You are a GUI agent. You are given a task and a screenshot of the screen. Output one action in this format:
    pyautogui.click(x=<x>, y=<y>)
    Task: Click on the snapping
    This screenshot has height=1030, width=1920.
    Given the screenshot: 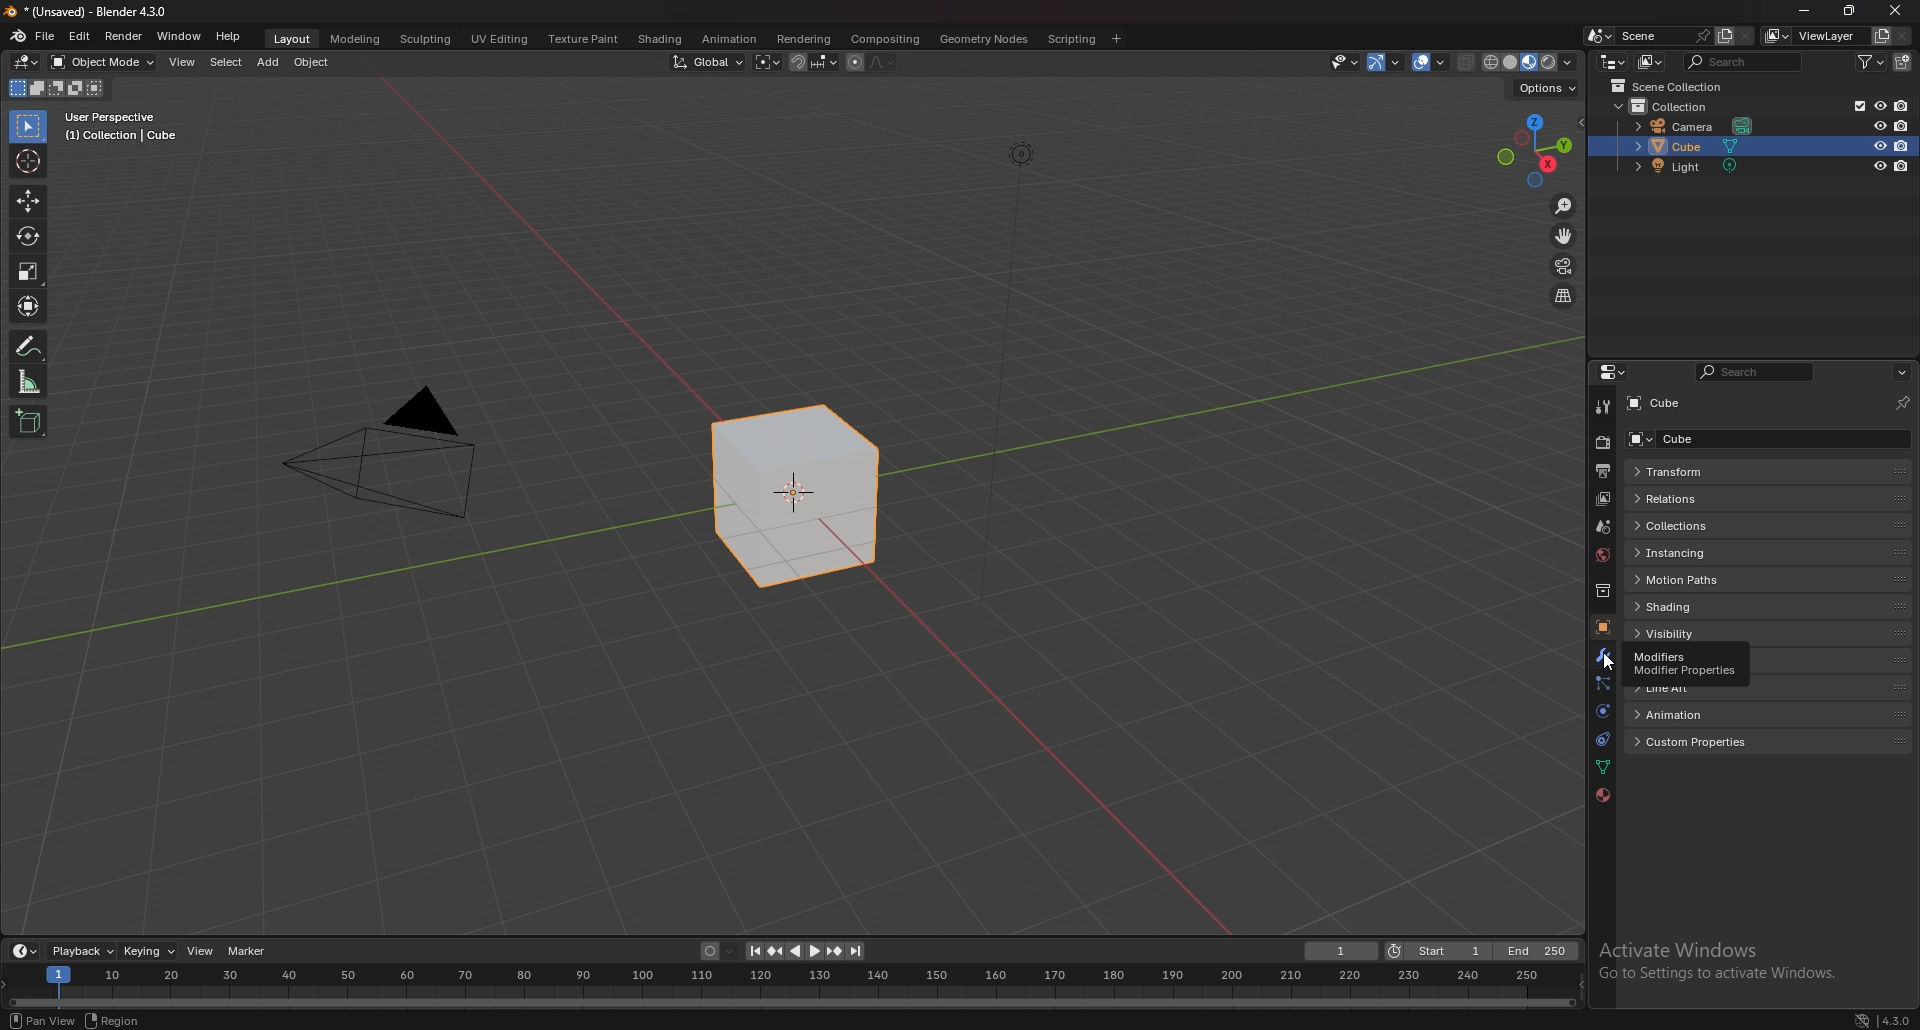 What is the action you would take?
    pyautogui.click(x=814, y=63)
    